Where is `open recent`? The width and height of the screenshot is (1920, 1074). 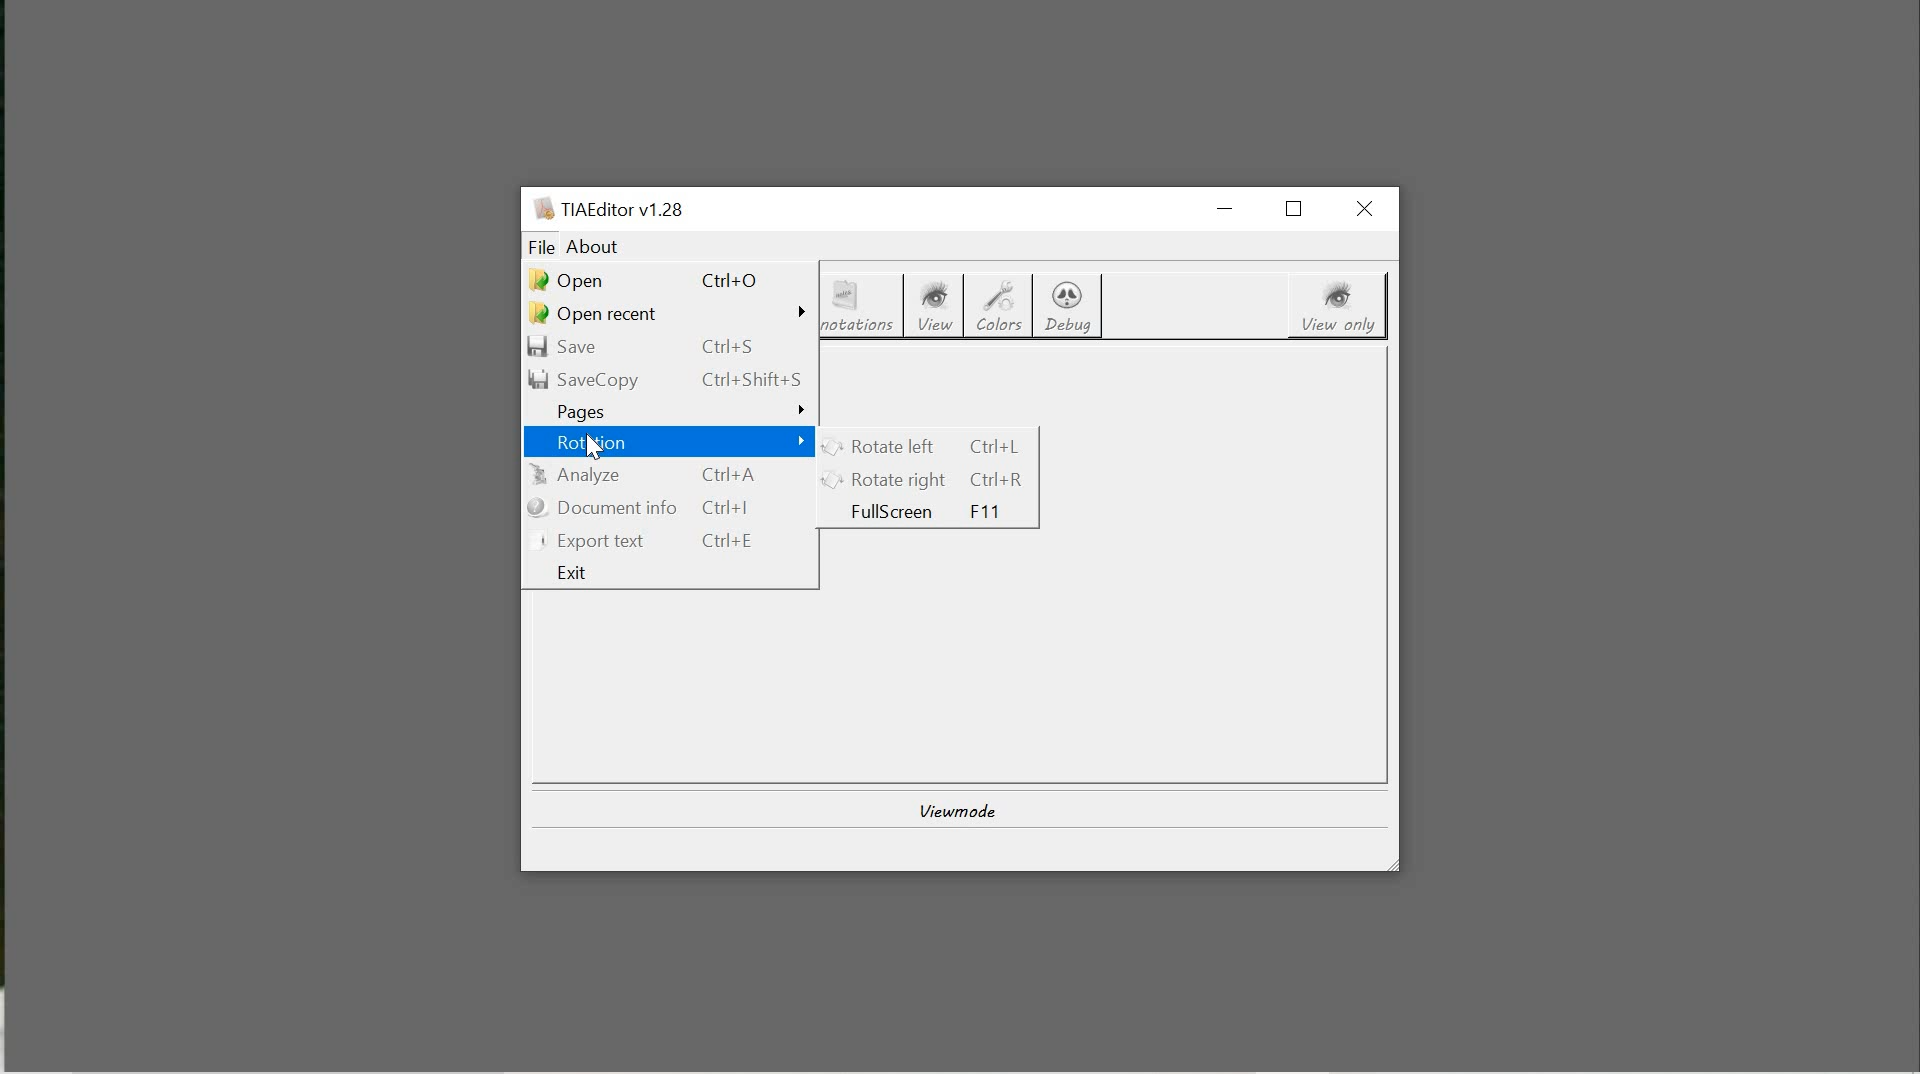 open recent is located at coordinates (668, 314).